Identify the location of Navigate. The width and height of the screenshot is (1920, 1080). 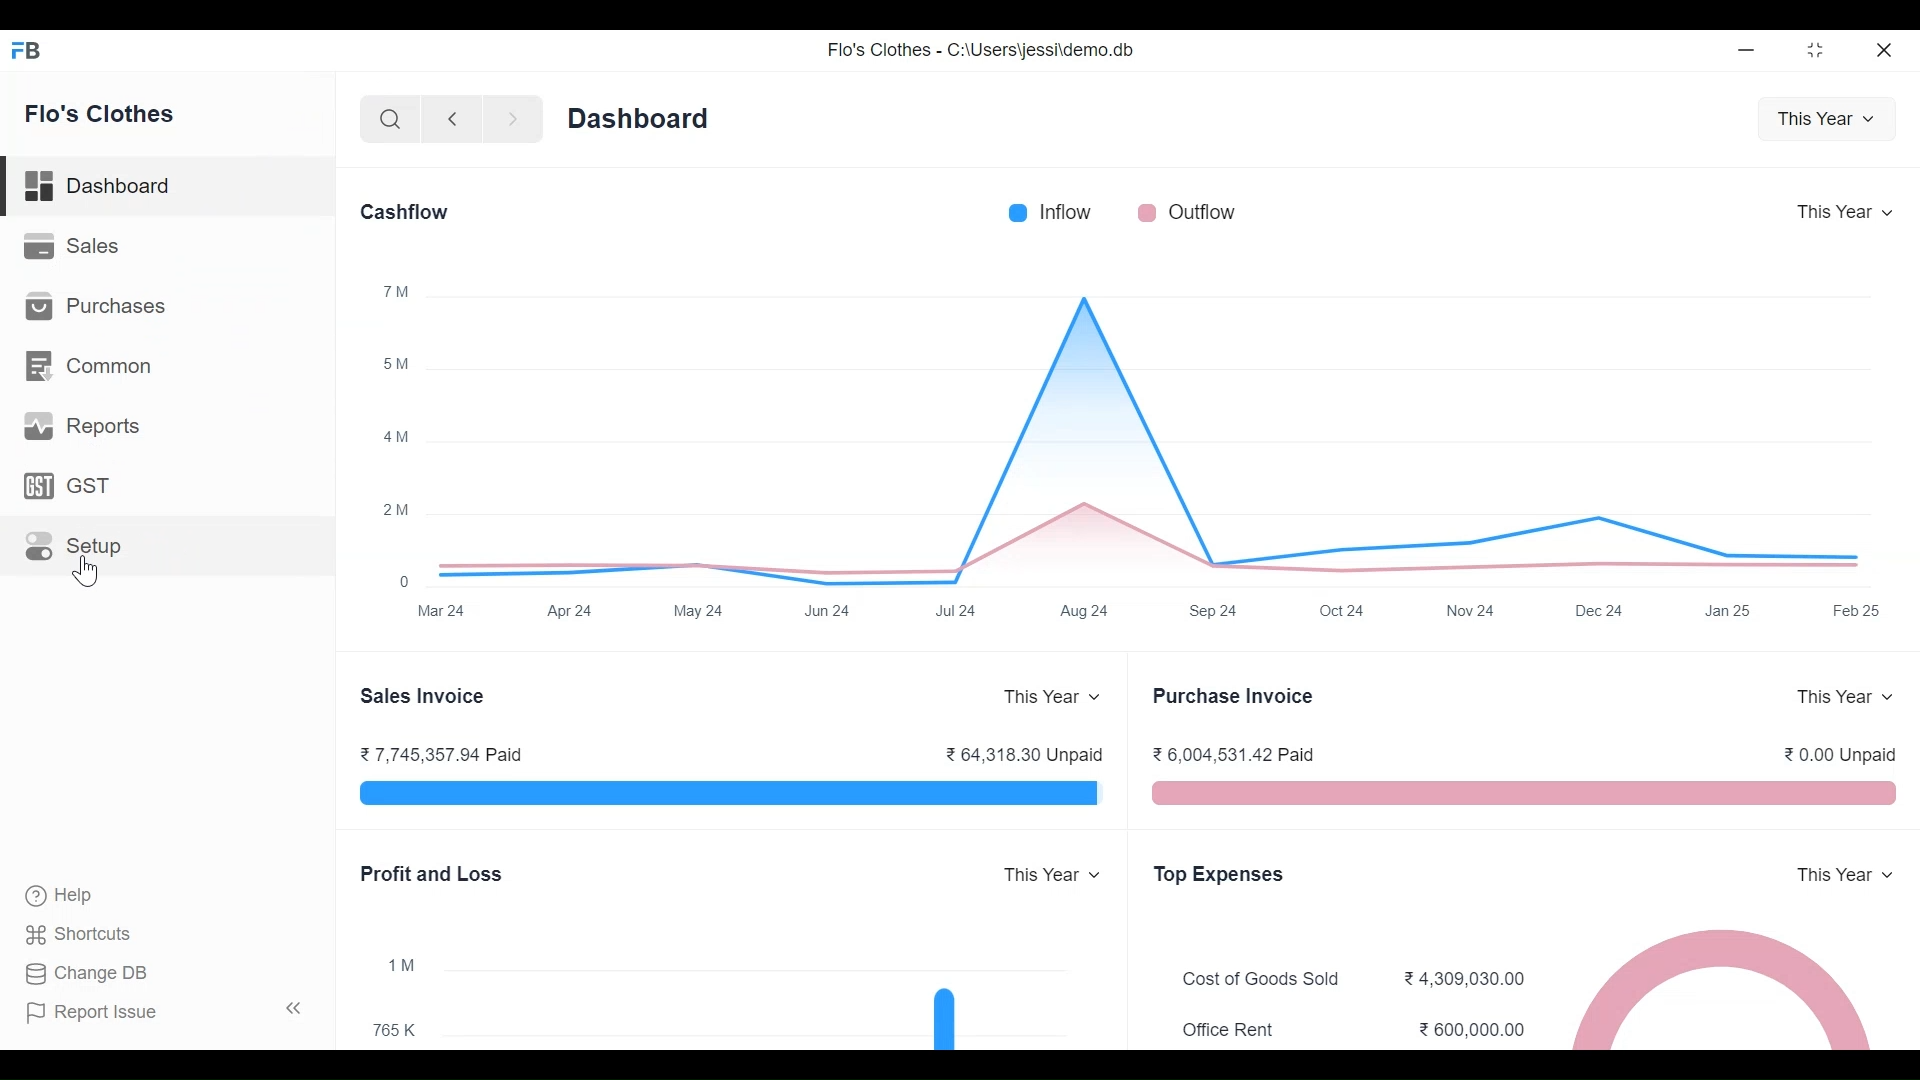
(510, 120).